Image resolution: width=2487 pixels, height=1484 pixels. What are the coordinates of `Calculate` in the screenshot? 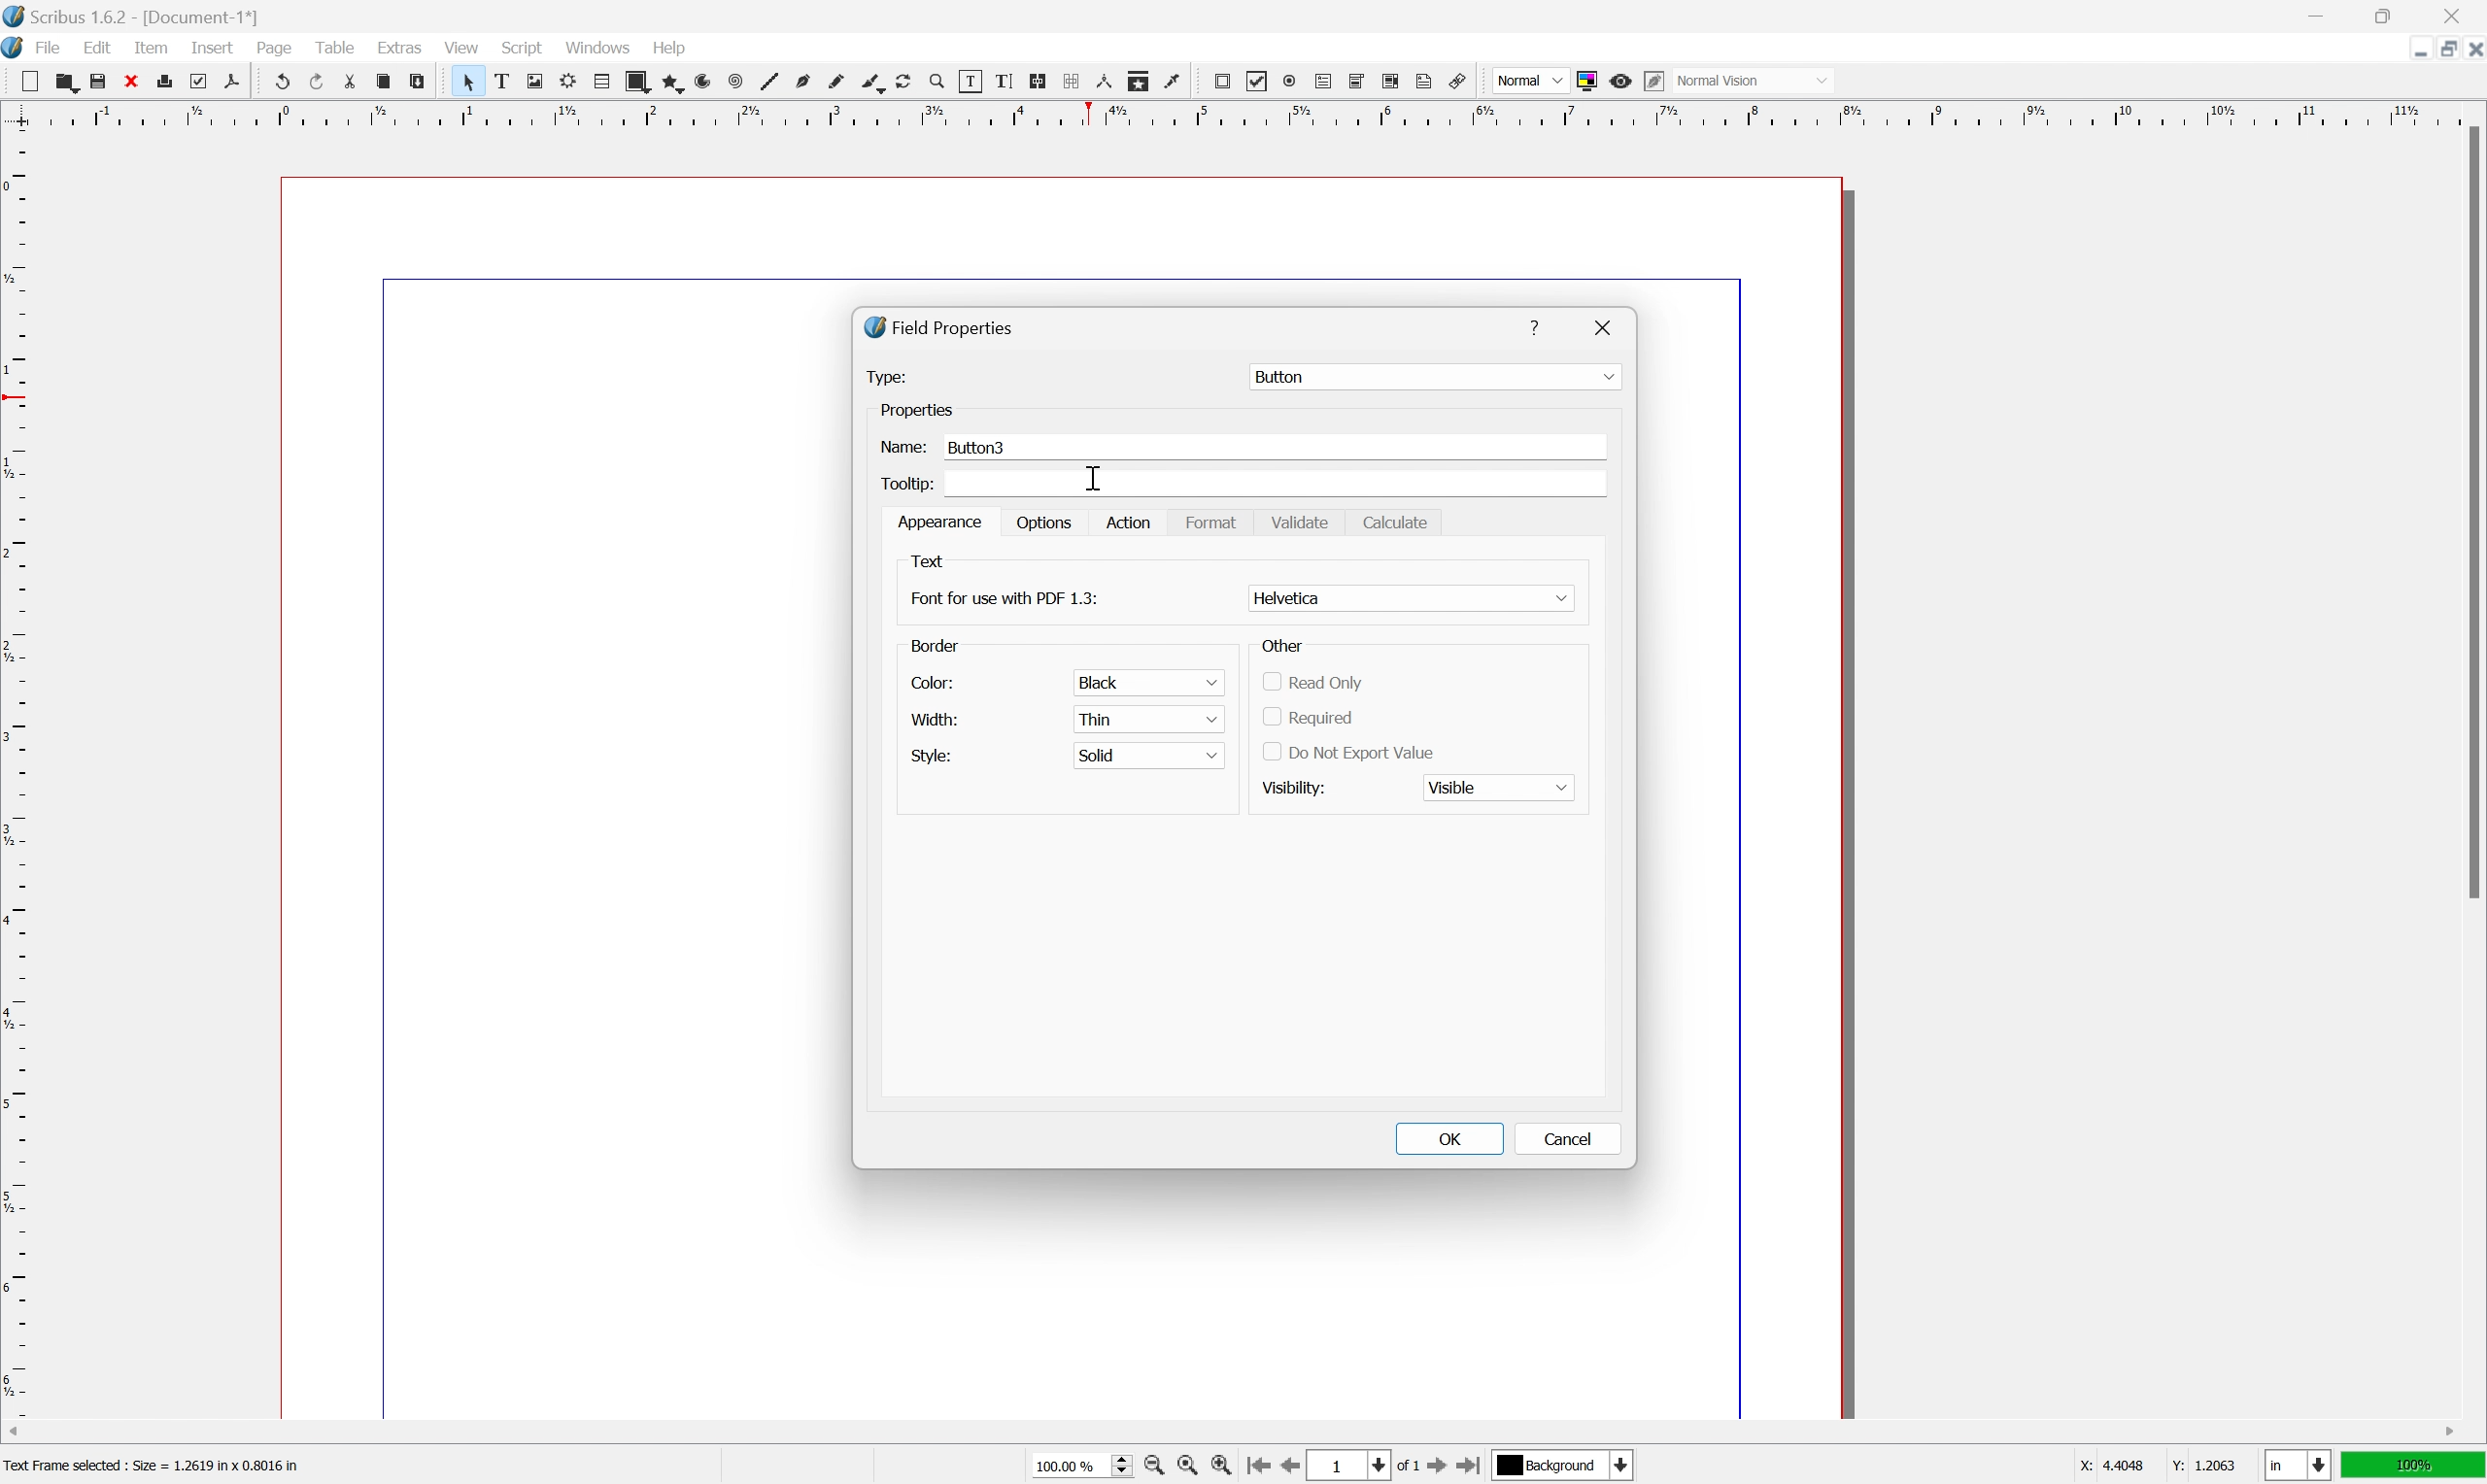 It's located at (1401, 524).